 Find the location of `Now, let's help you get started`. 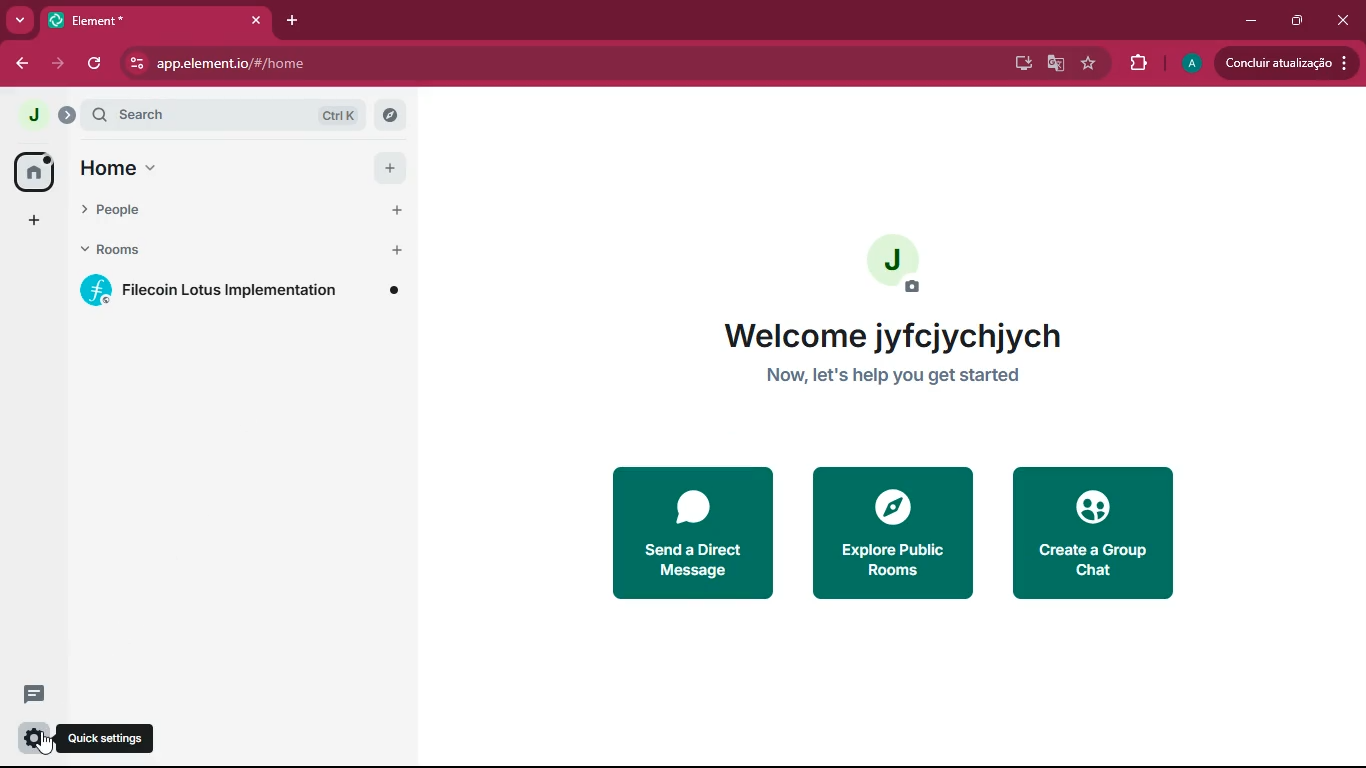

Now, let's help you get started is located at coordinates (901, 377).